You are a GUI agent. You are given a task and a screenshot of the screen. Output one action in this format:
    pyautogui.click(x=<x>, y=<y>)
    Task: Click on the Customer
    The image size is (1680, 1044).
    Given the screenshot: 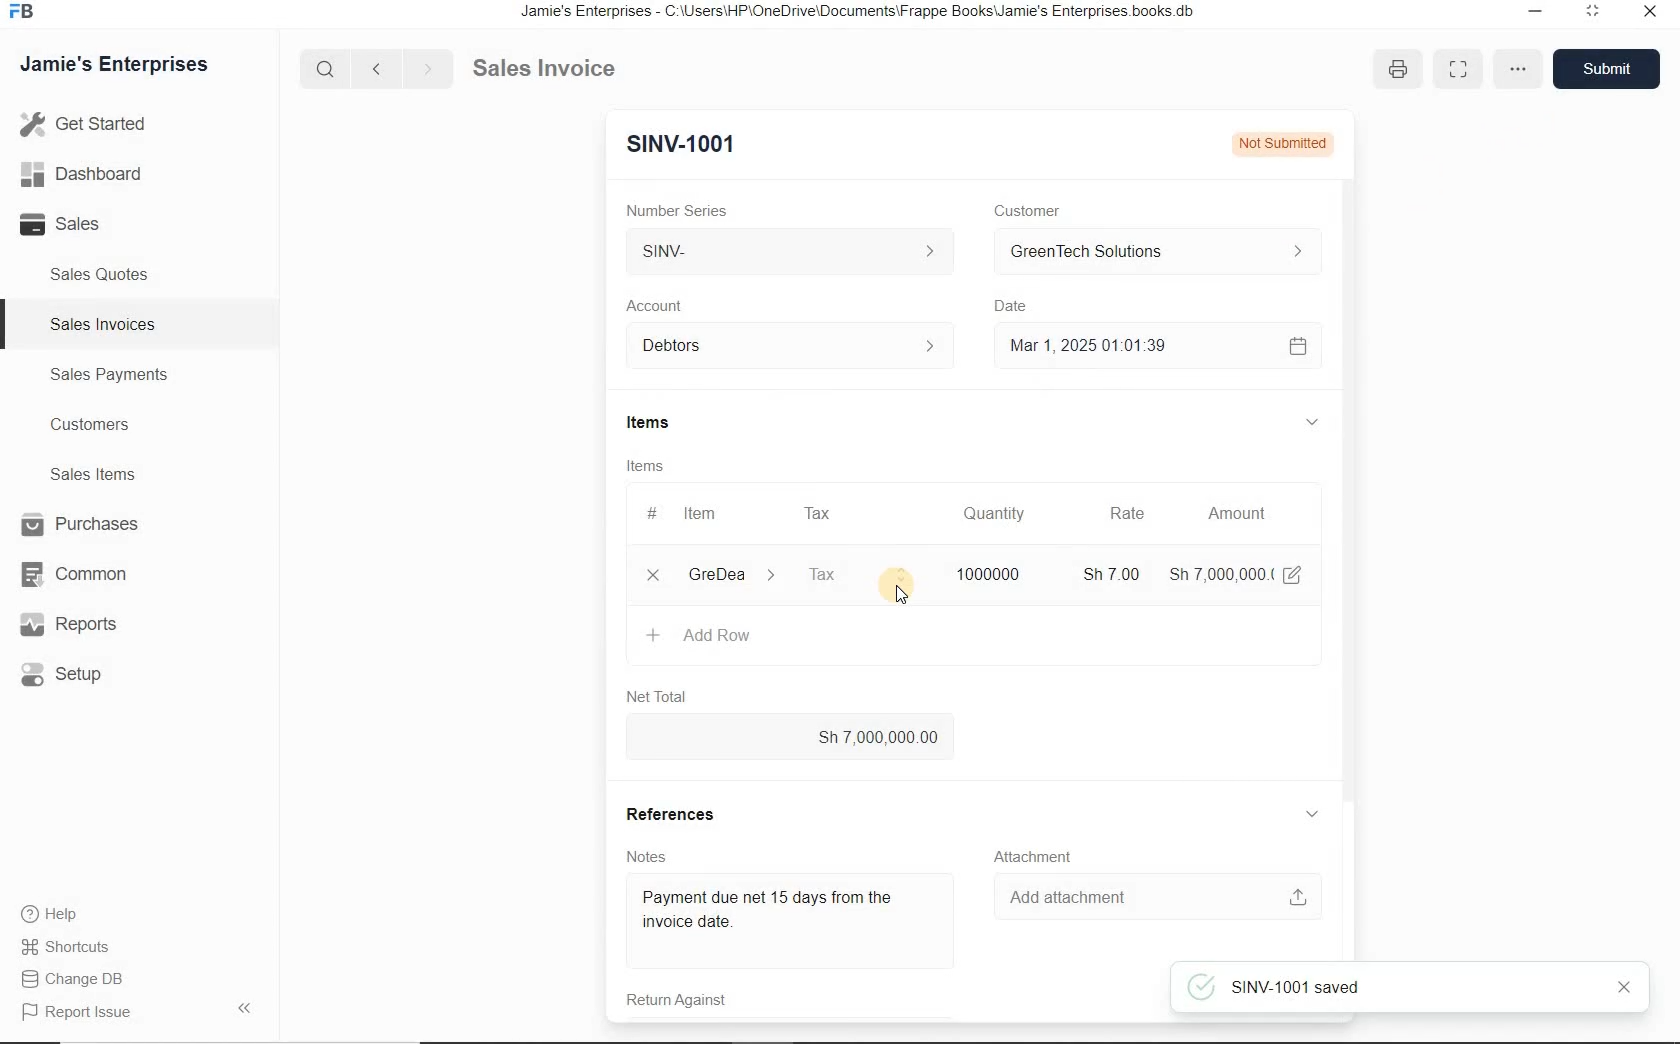 What is the action you would take?
    pyautogui.click(x=1021, y=210)
    